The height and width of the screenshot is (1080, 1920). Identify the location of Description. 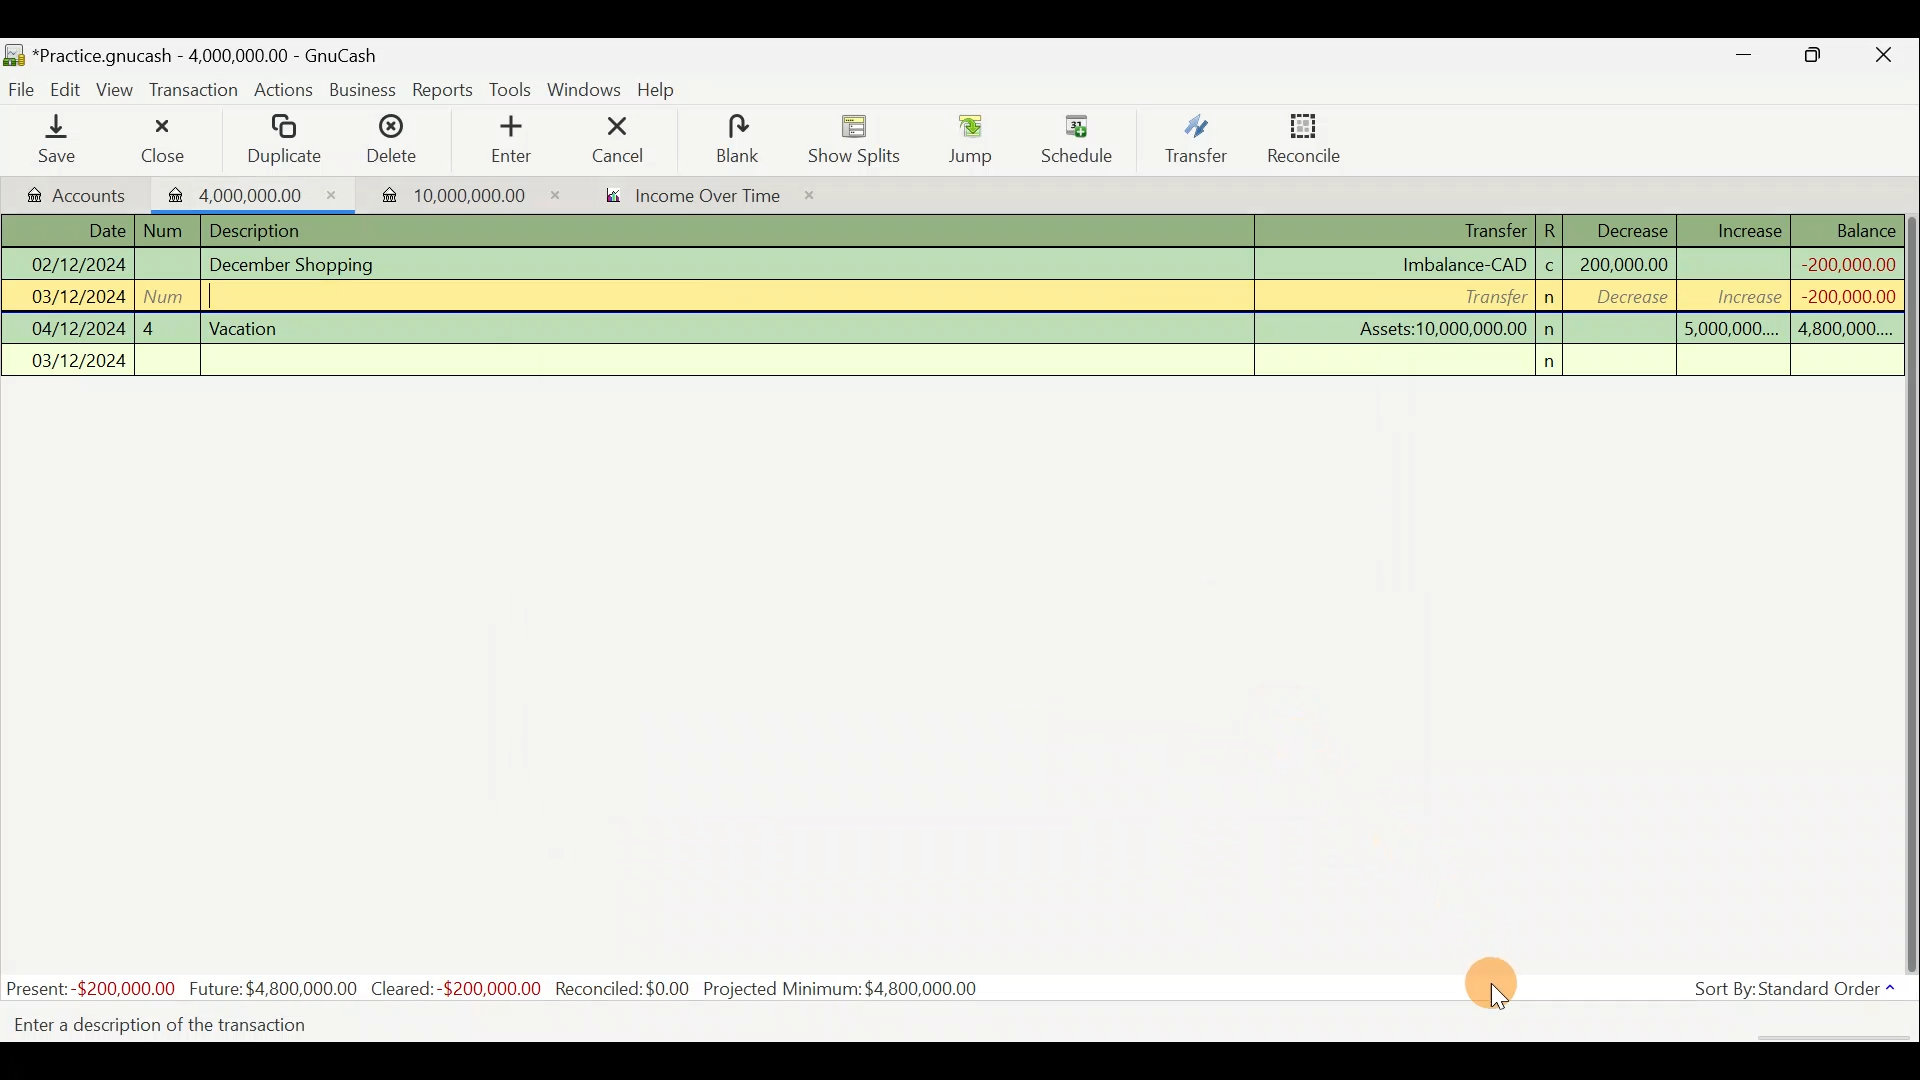
(262, 228).